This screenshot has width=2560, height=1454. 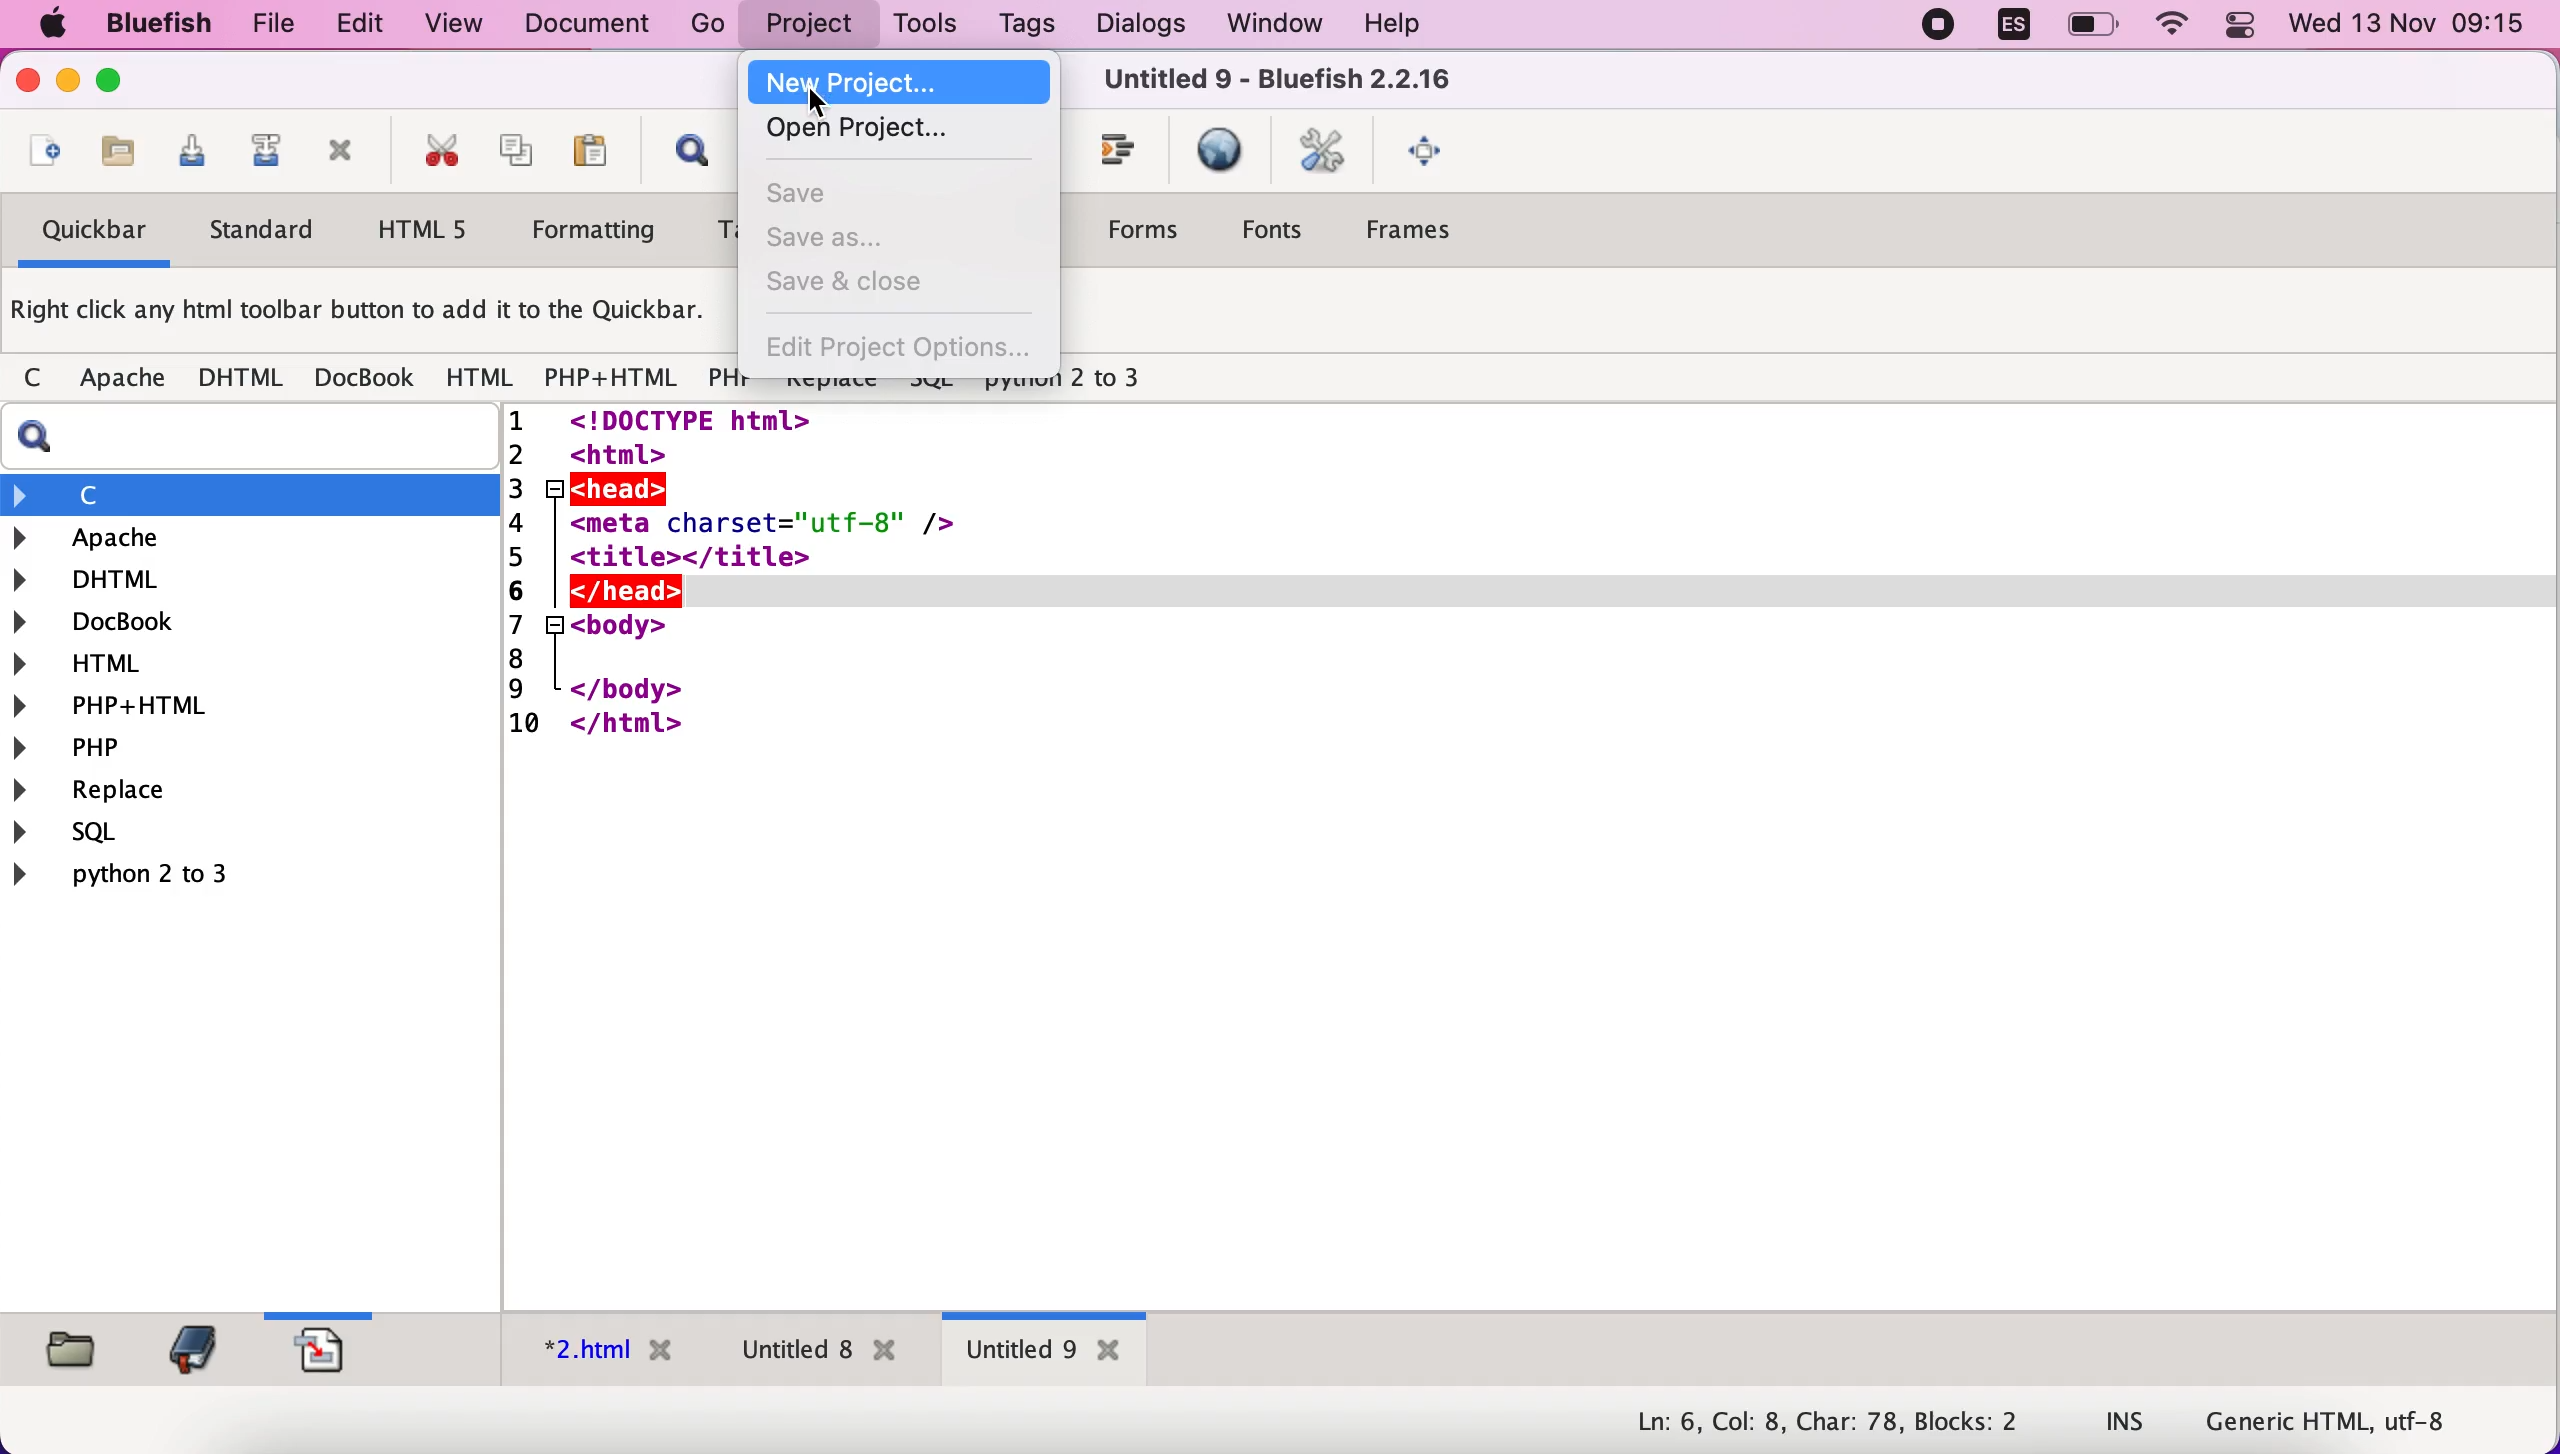 What do you see at coordinates (896, 81) in the screenshot?
I see `new project` at bounding box center [896, 81].